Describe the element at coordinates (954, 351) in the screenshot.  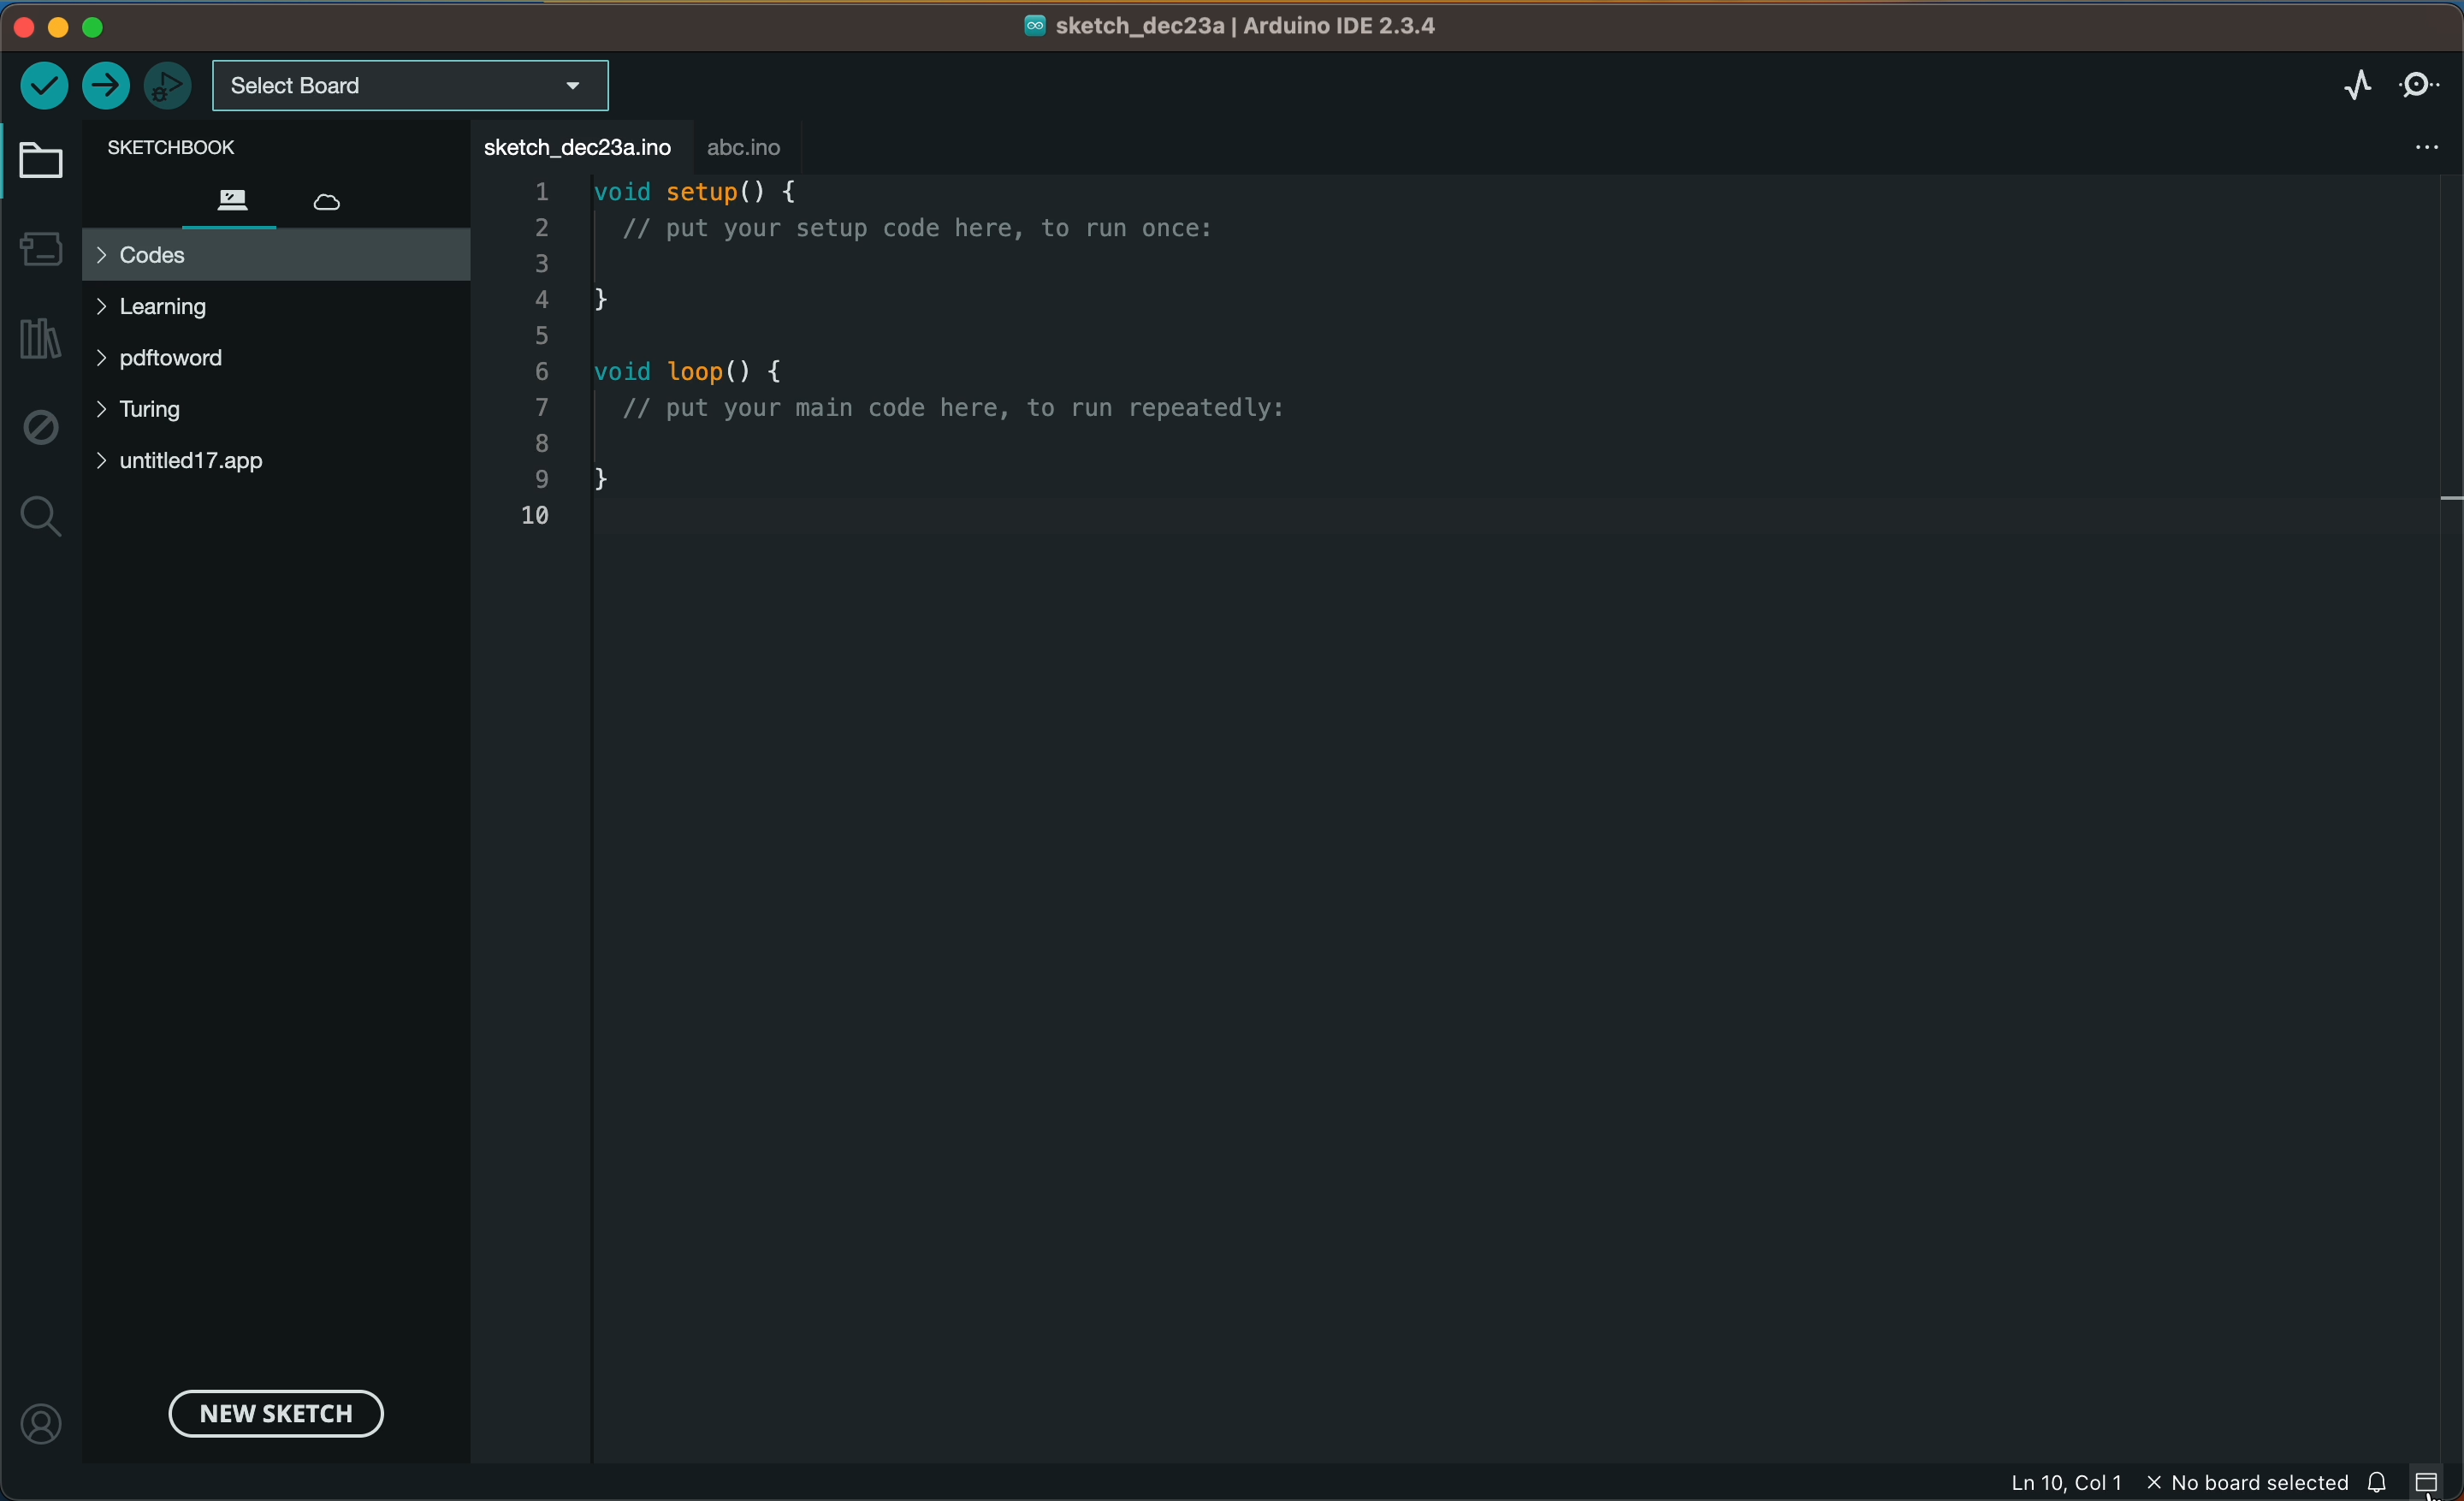
I see `code` at that location.